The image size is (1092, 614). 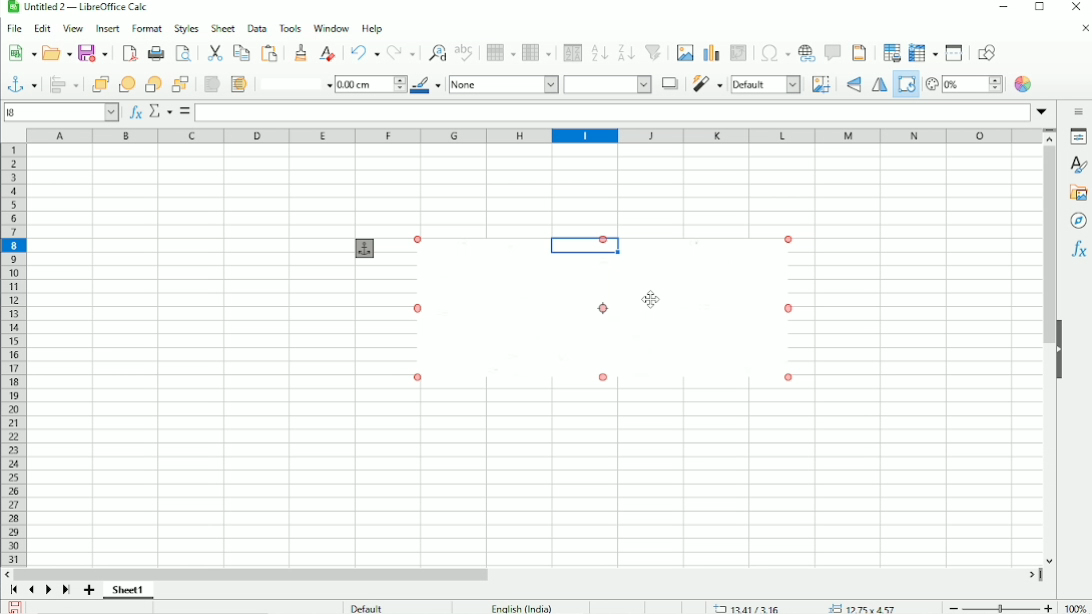 What do you see at coordinates (499, 53) in the screenshot?
I see `Row` at bounding box center [499, 53].